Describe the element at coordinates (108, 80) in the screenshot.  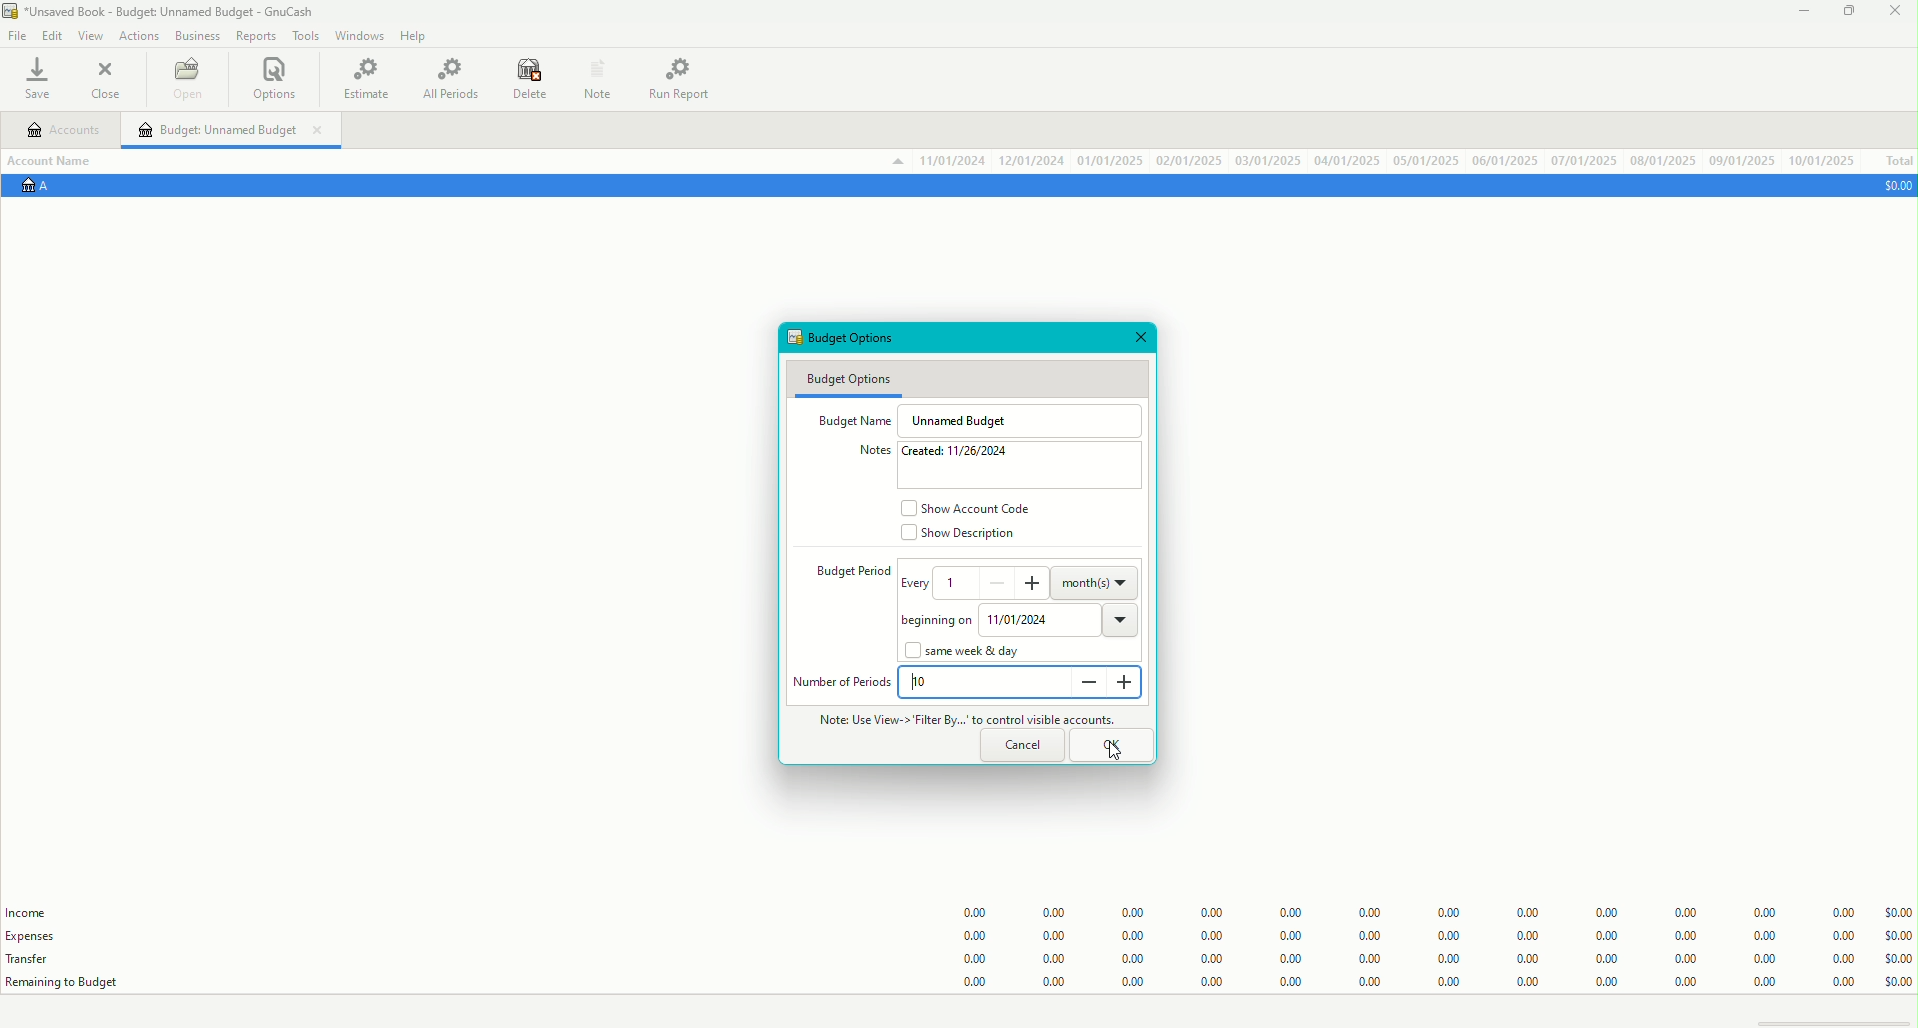
I see `Close` at that location.